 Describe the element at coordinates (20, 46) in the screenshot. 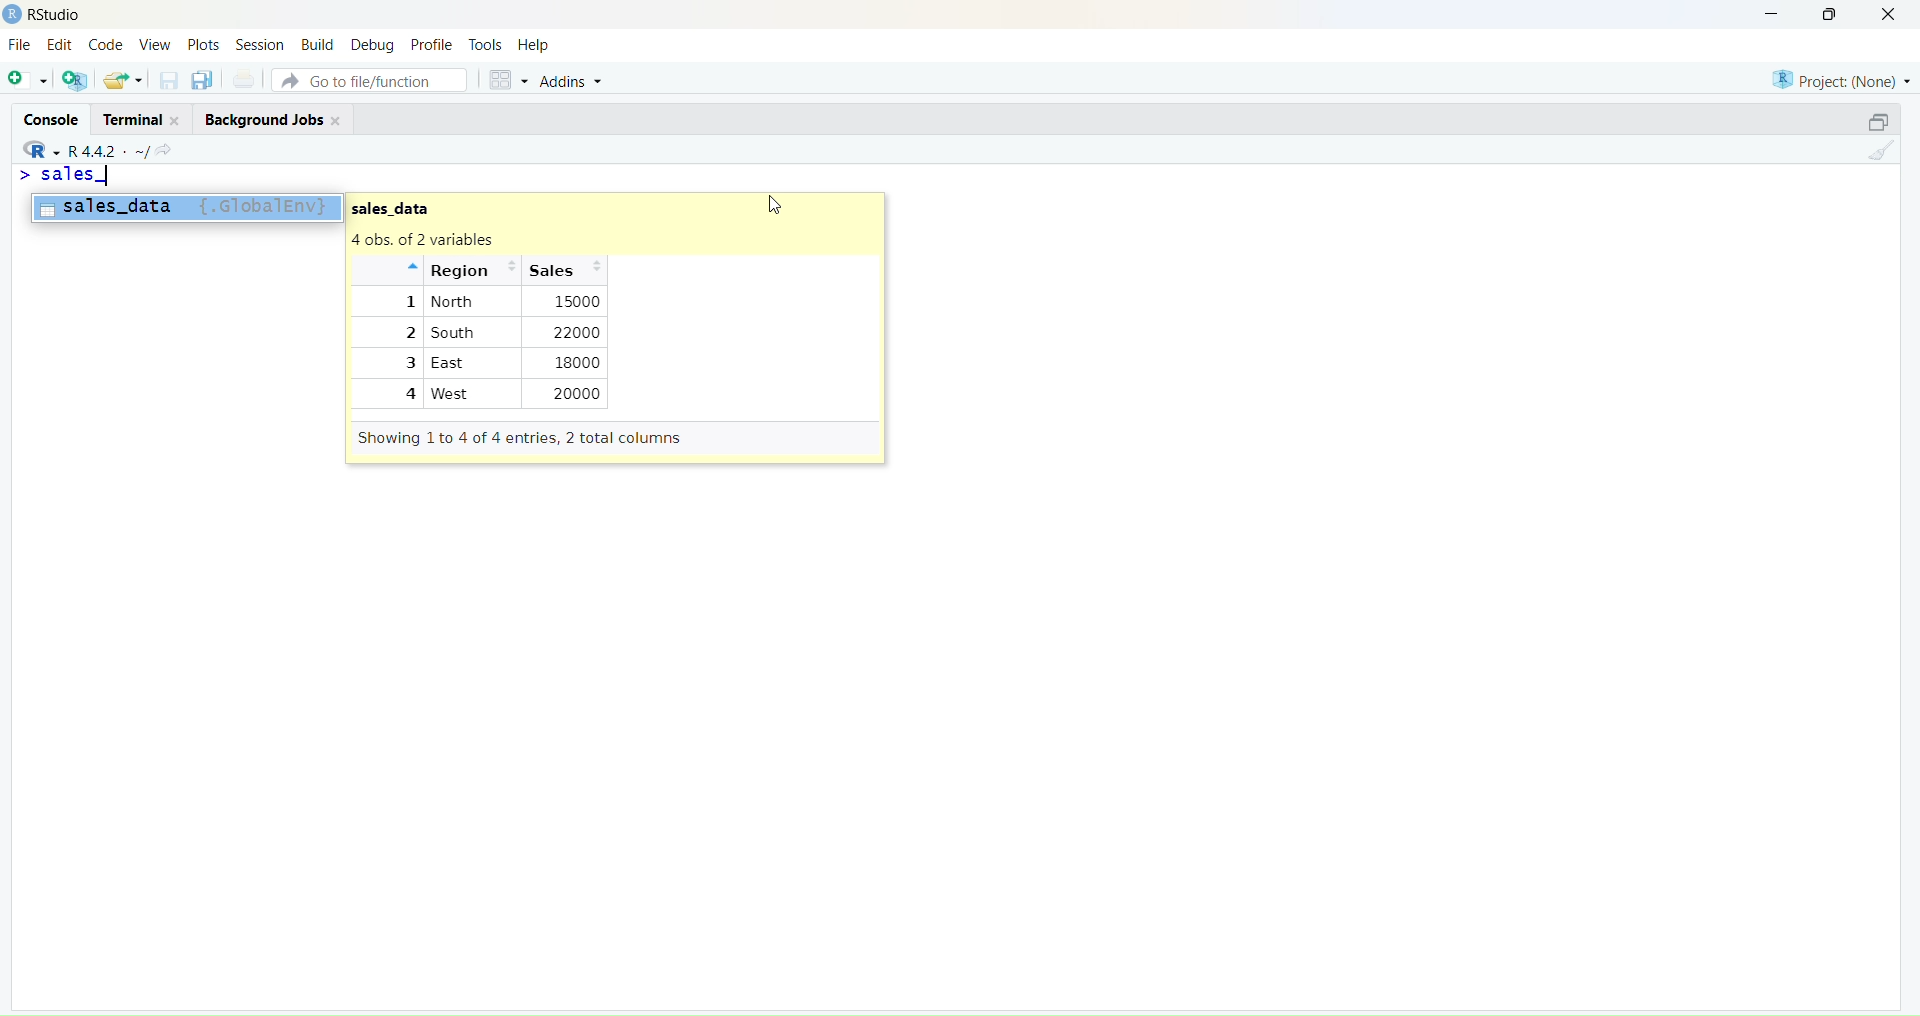

I see `File` at that location.